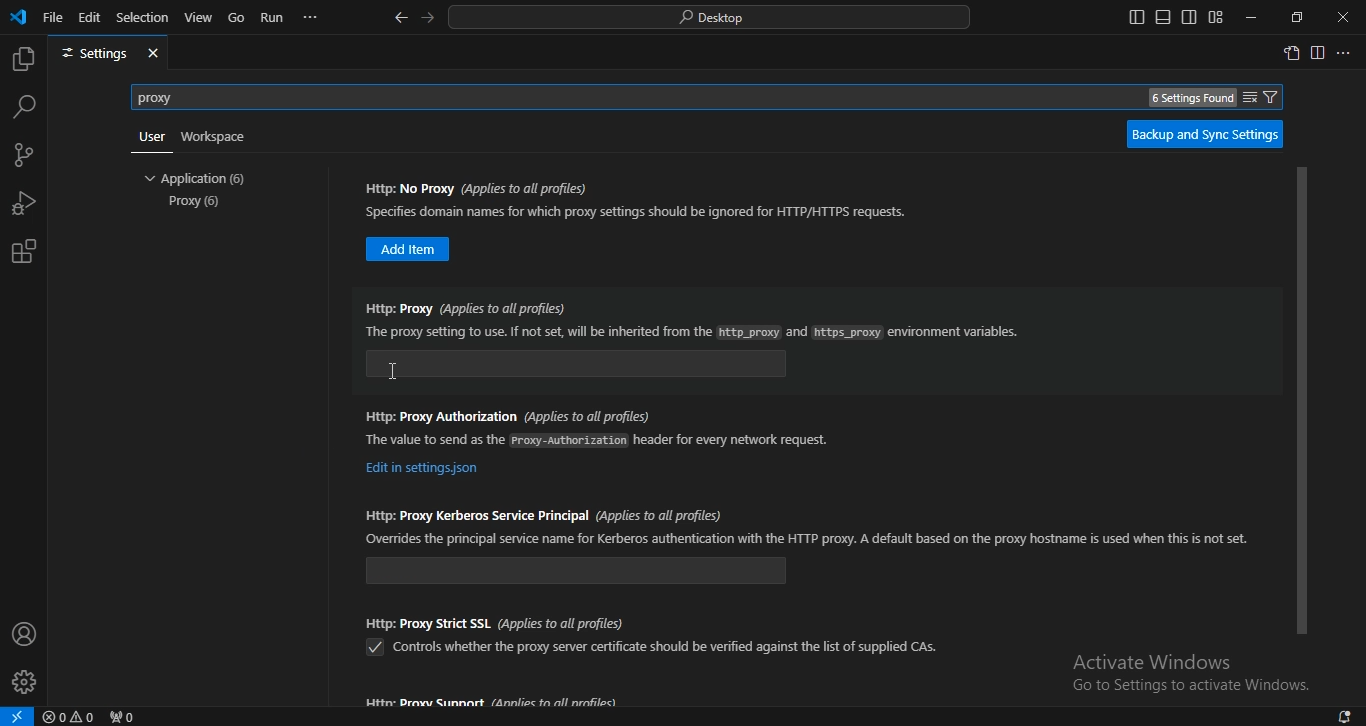 Image resolution: width=1366 pixels, height=726 pixels. Describe the element at coordinates (808, 539) in the screenshot. I see `https: proxy kerberos service principal` at that location.